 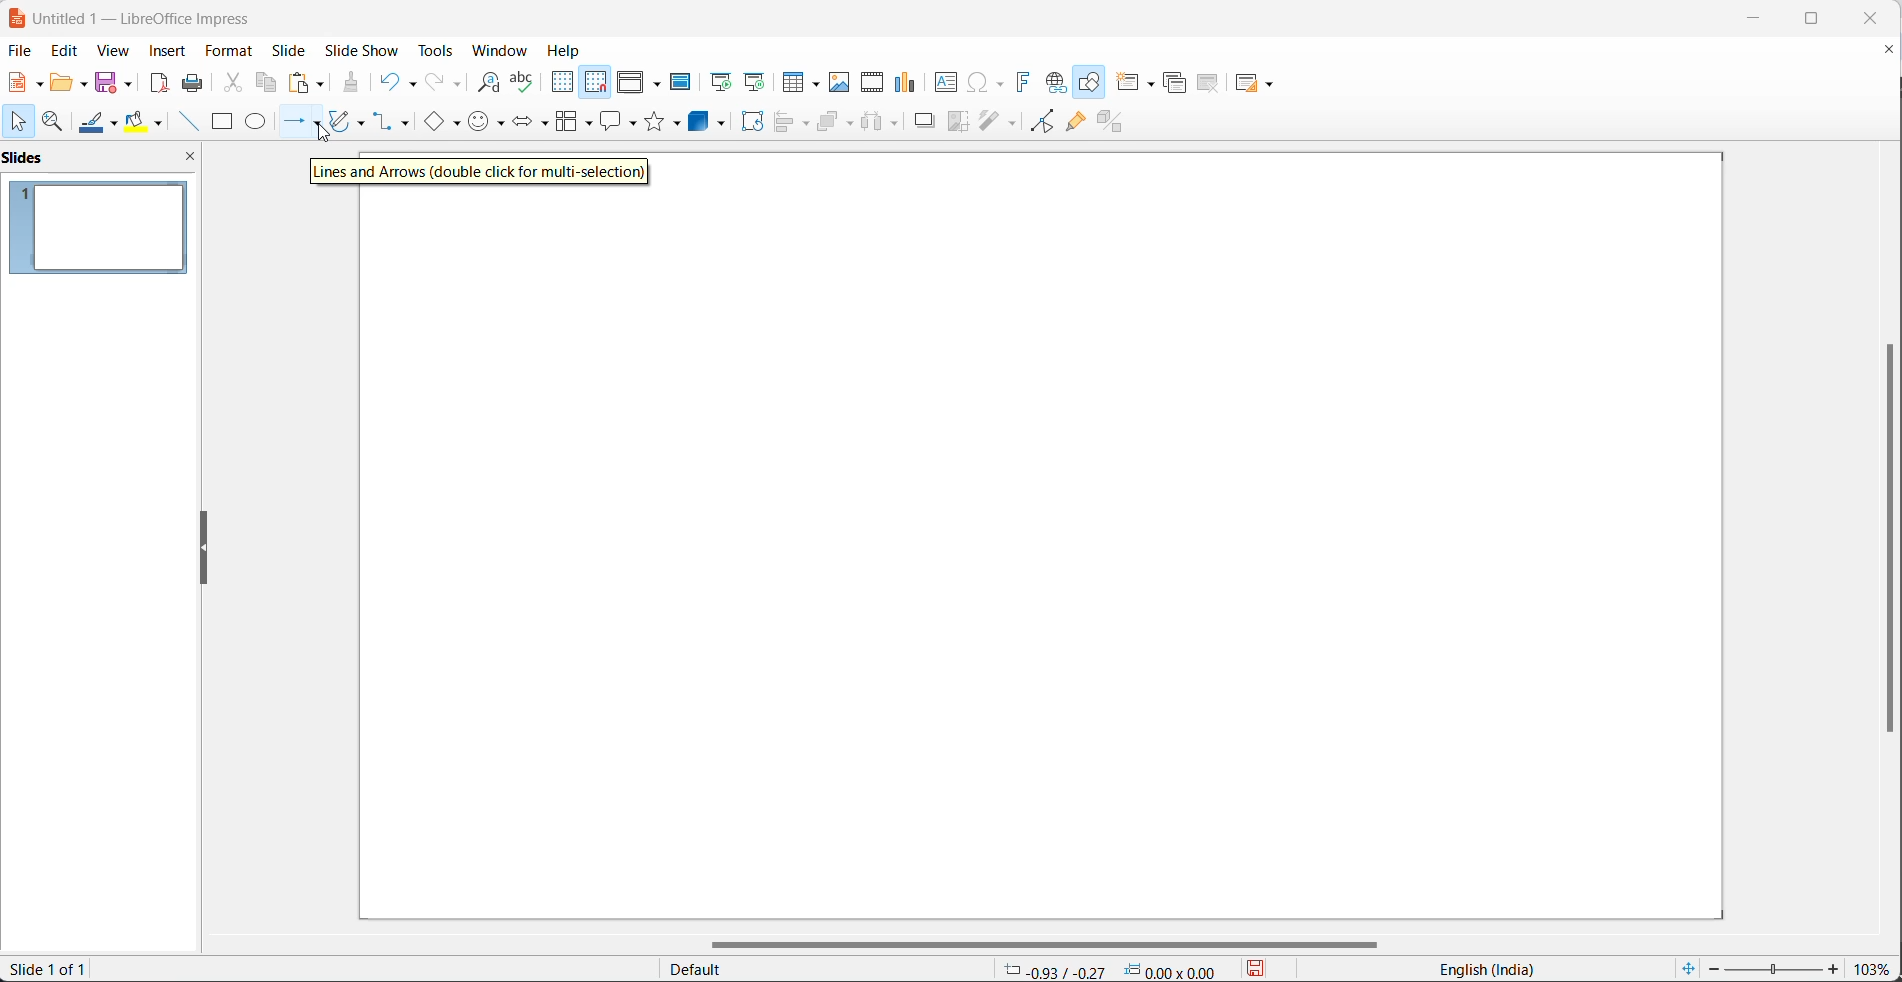 What do you see at coordinates (230, 50) in the screenshot?
I see `format` at bounding box center [230, 50].